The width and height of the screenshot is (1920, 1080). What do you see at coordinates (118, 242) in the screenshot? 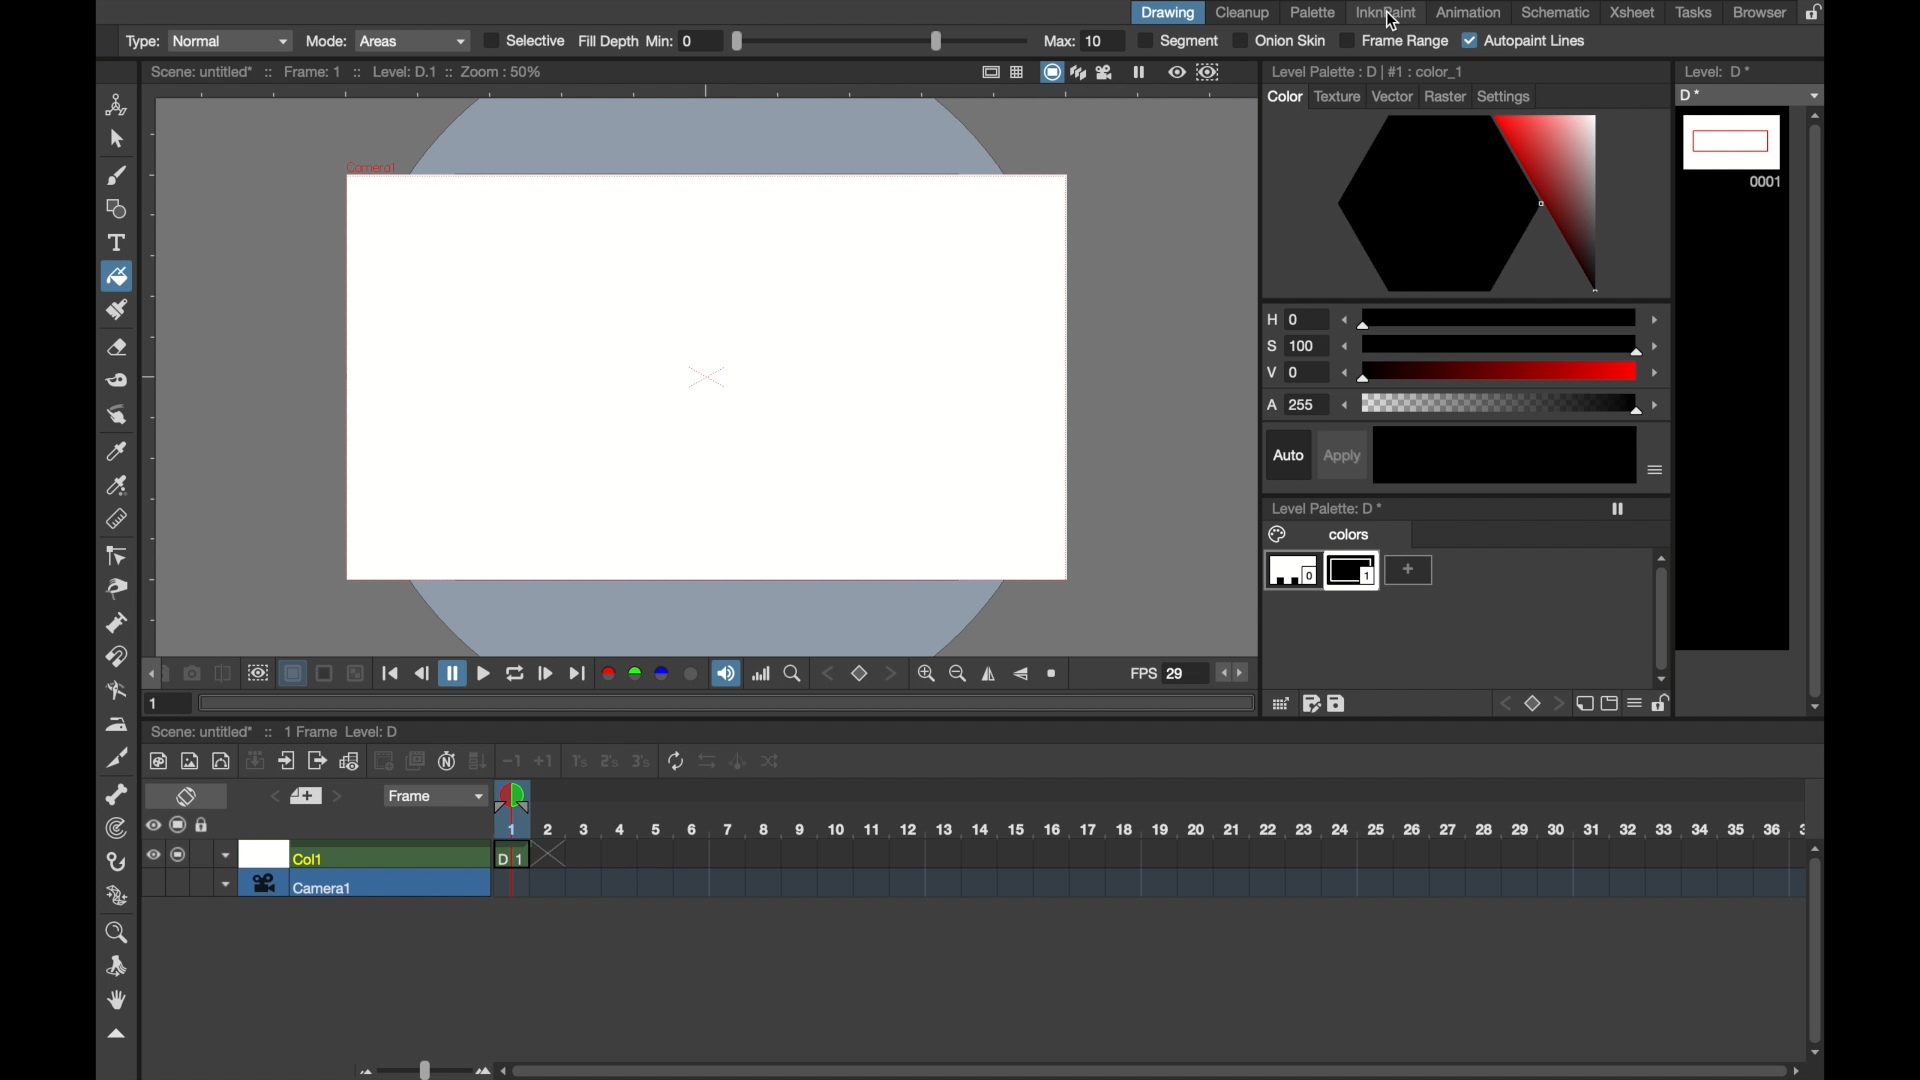
I see `type tool` at bounding box center [118, 242].